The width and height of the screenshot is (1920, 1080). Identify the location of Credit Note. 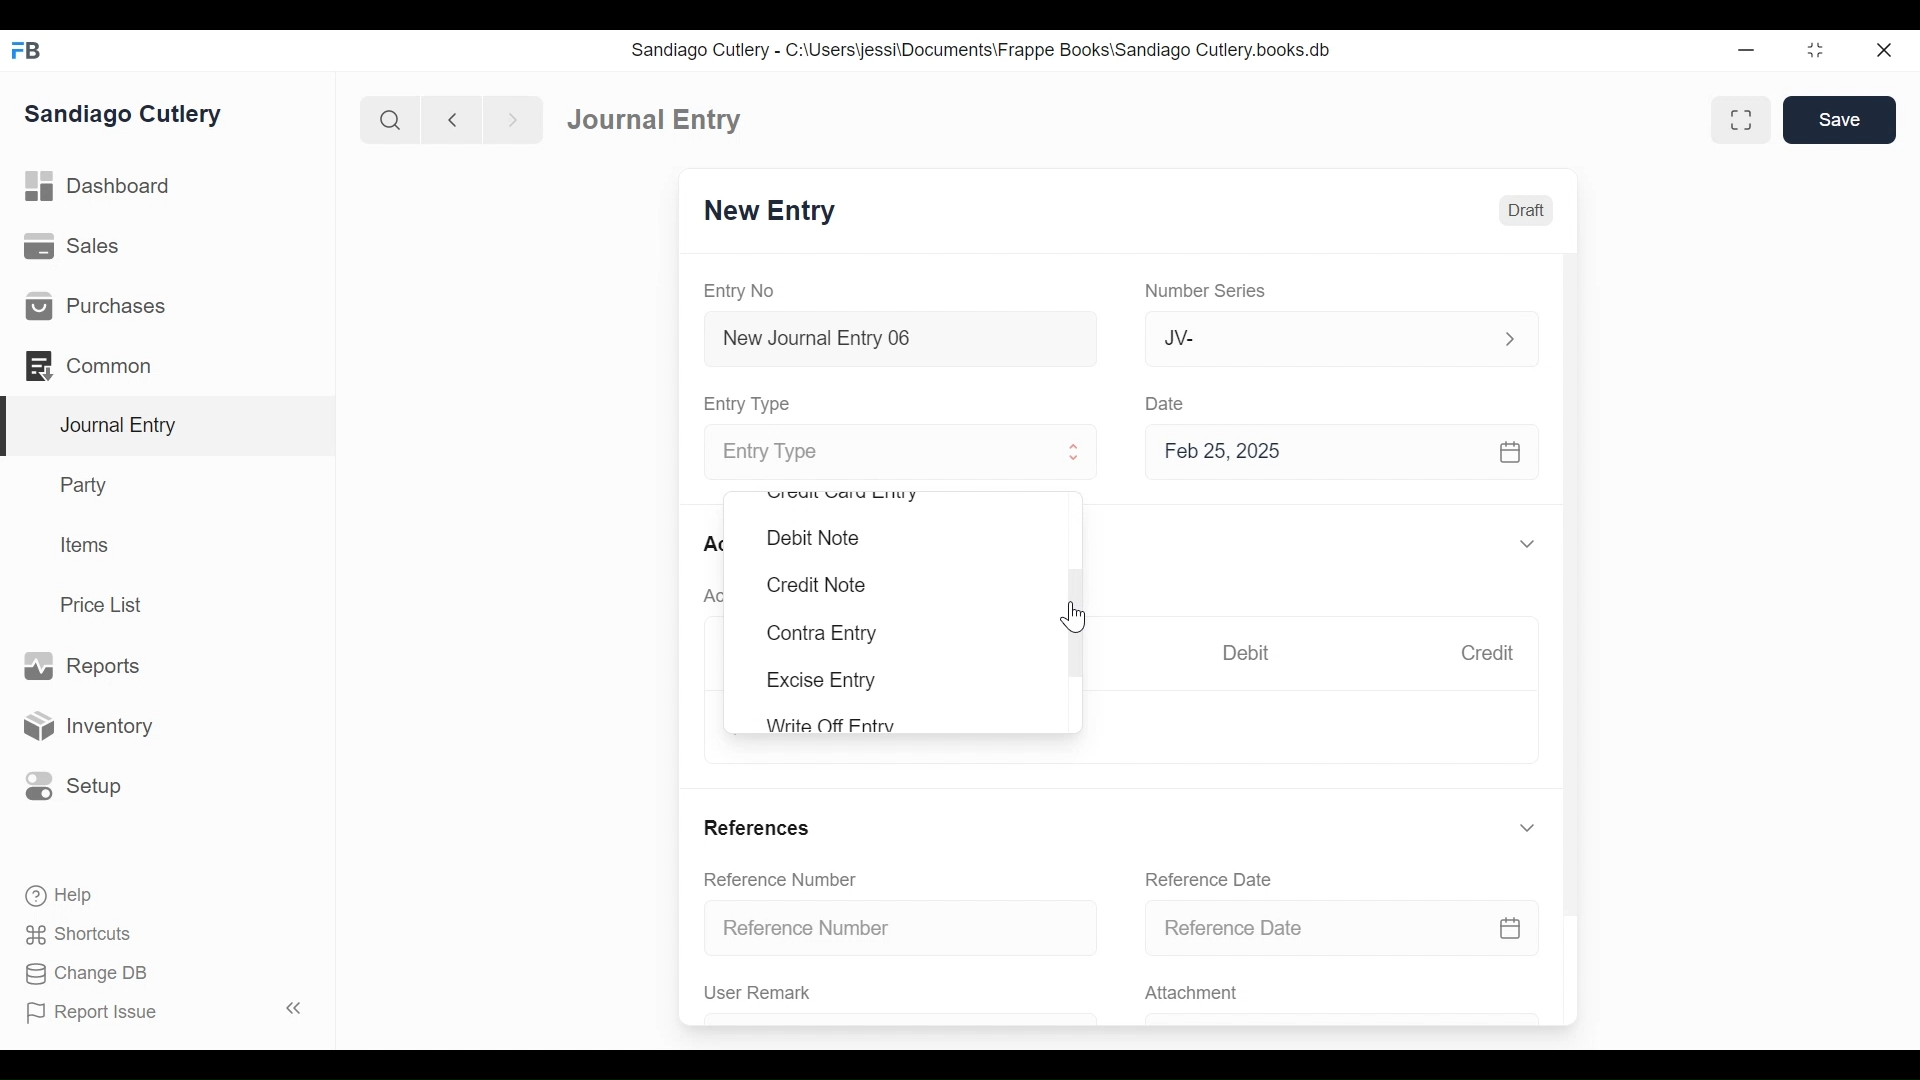
(814, 585).